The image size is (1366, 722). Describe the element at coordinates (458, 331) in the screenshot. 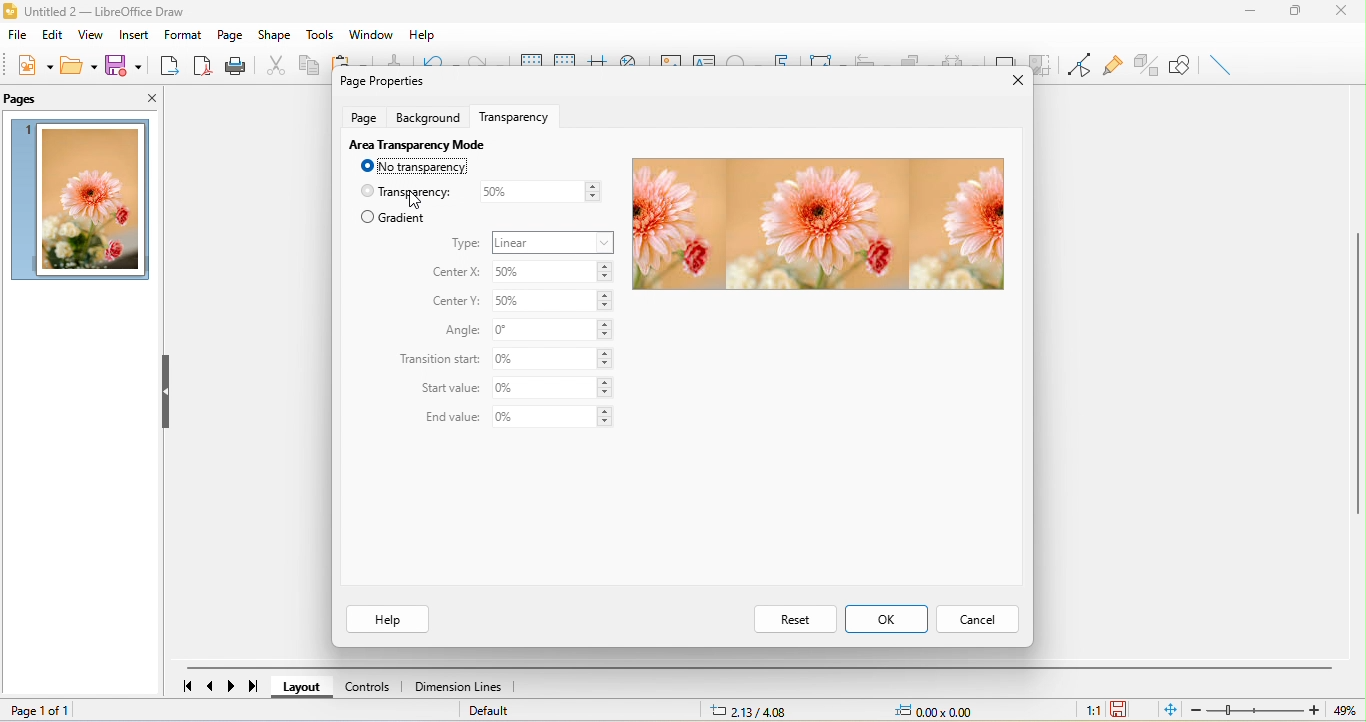

I see `angle` at that location.